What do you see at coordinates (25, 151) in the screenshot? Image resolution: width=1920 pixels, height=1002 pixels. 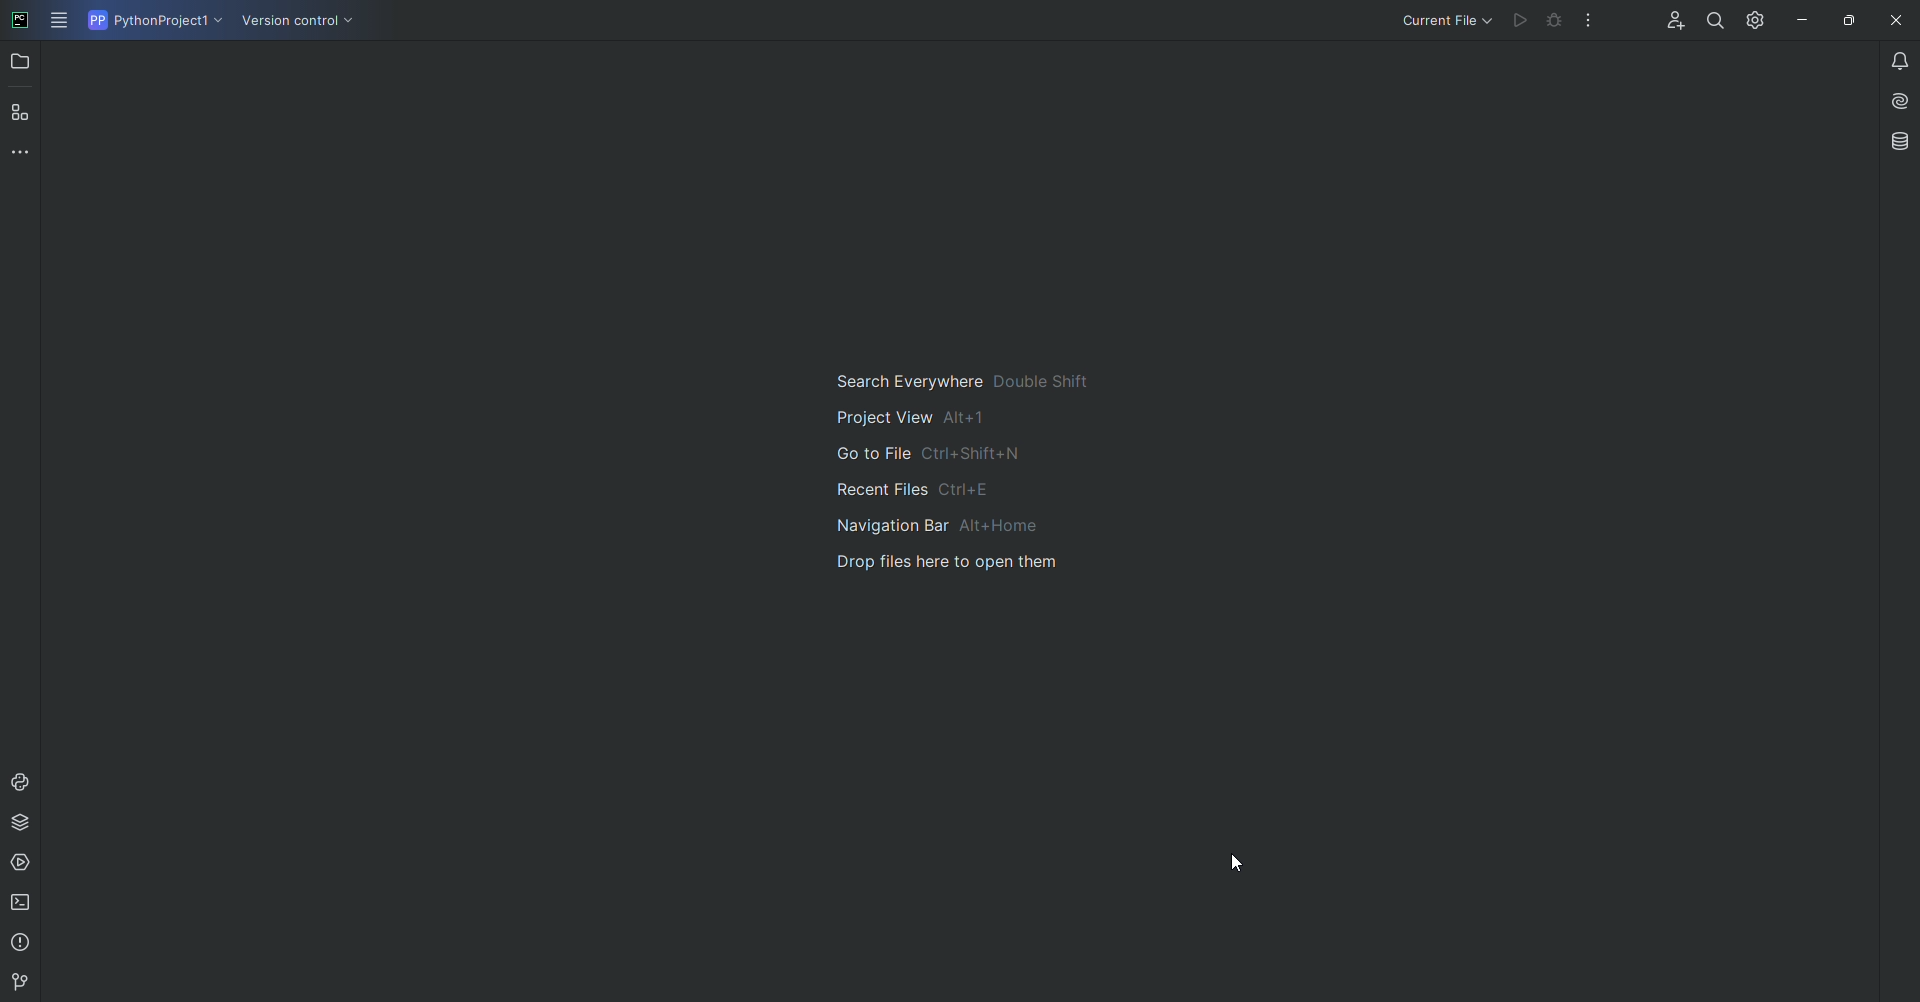 I see `More Tools` at bounding box center [25, 151].